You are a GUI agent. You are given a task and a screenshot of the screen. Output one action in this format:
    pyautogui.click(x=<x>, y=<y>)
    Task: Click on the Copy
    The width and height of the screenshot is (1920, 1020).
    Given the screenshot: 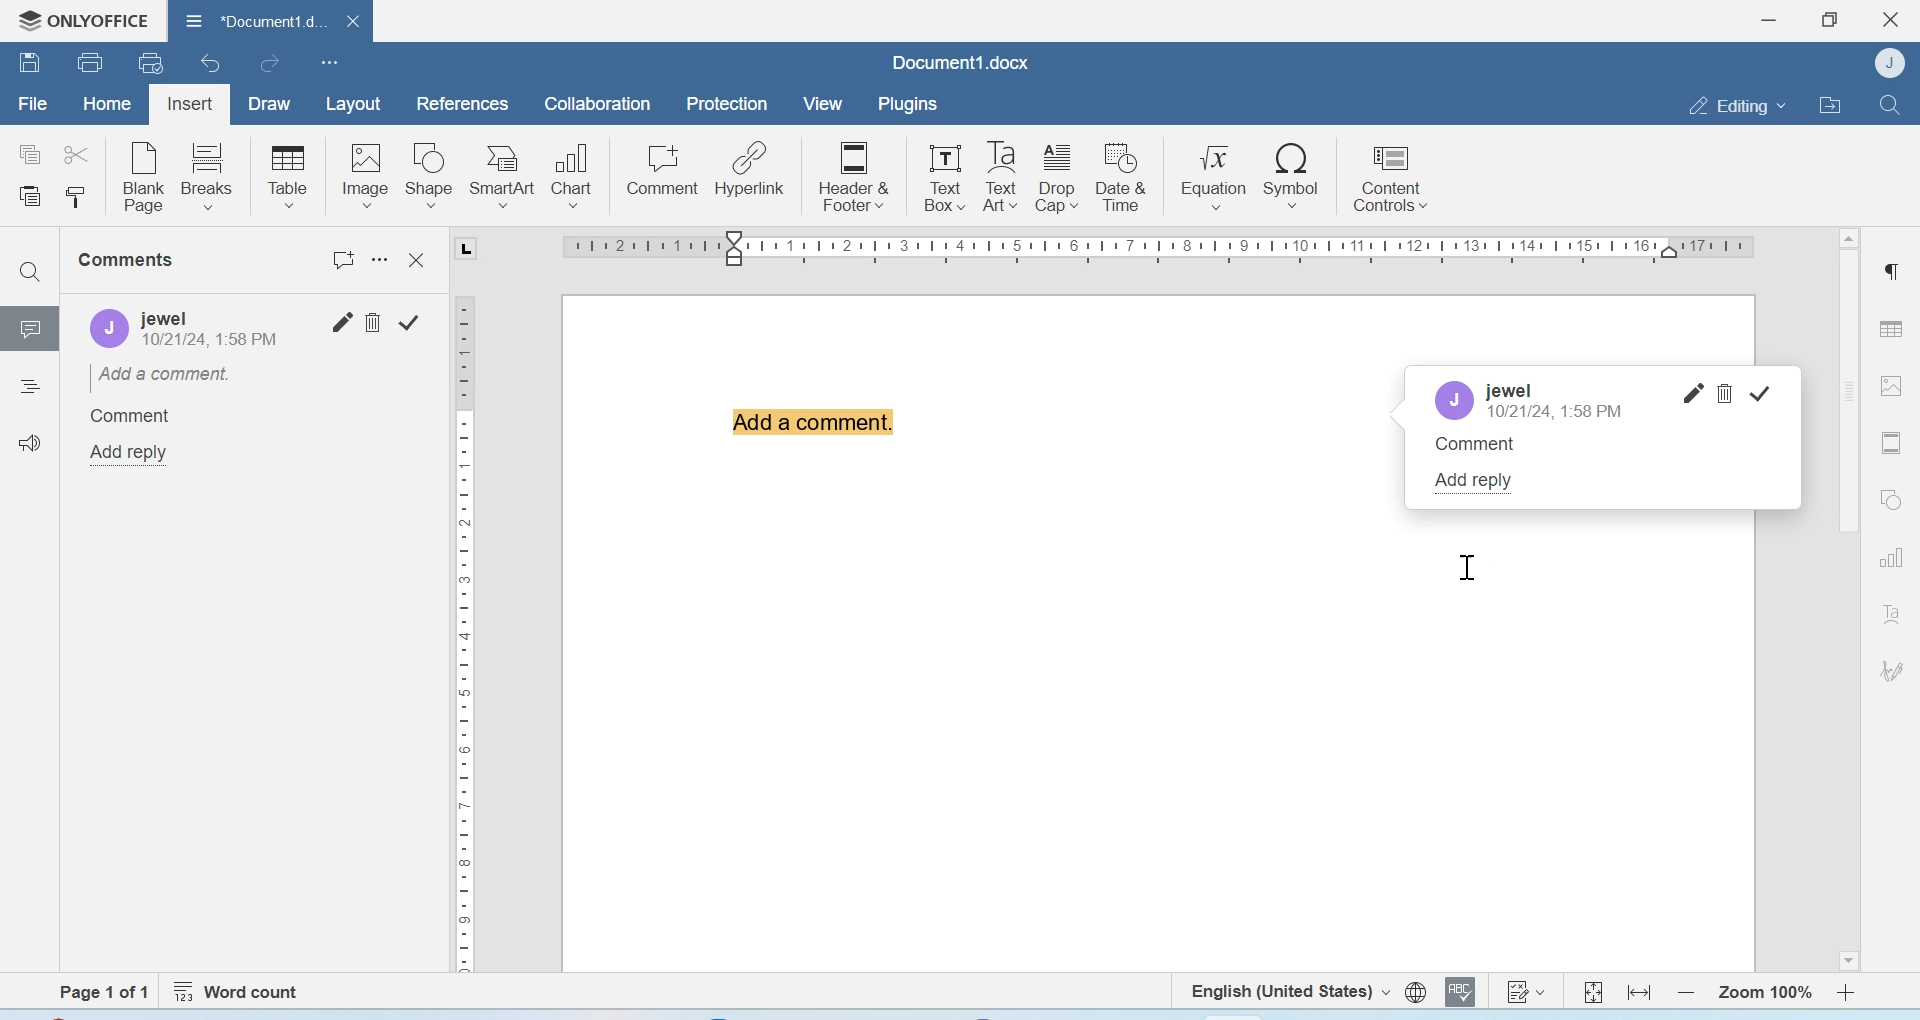 What is the action you would take?
    pyautogui.click(x=31, y=155)
    